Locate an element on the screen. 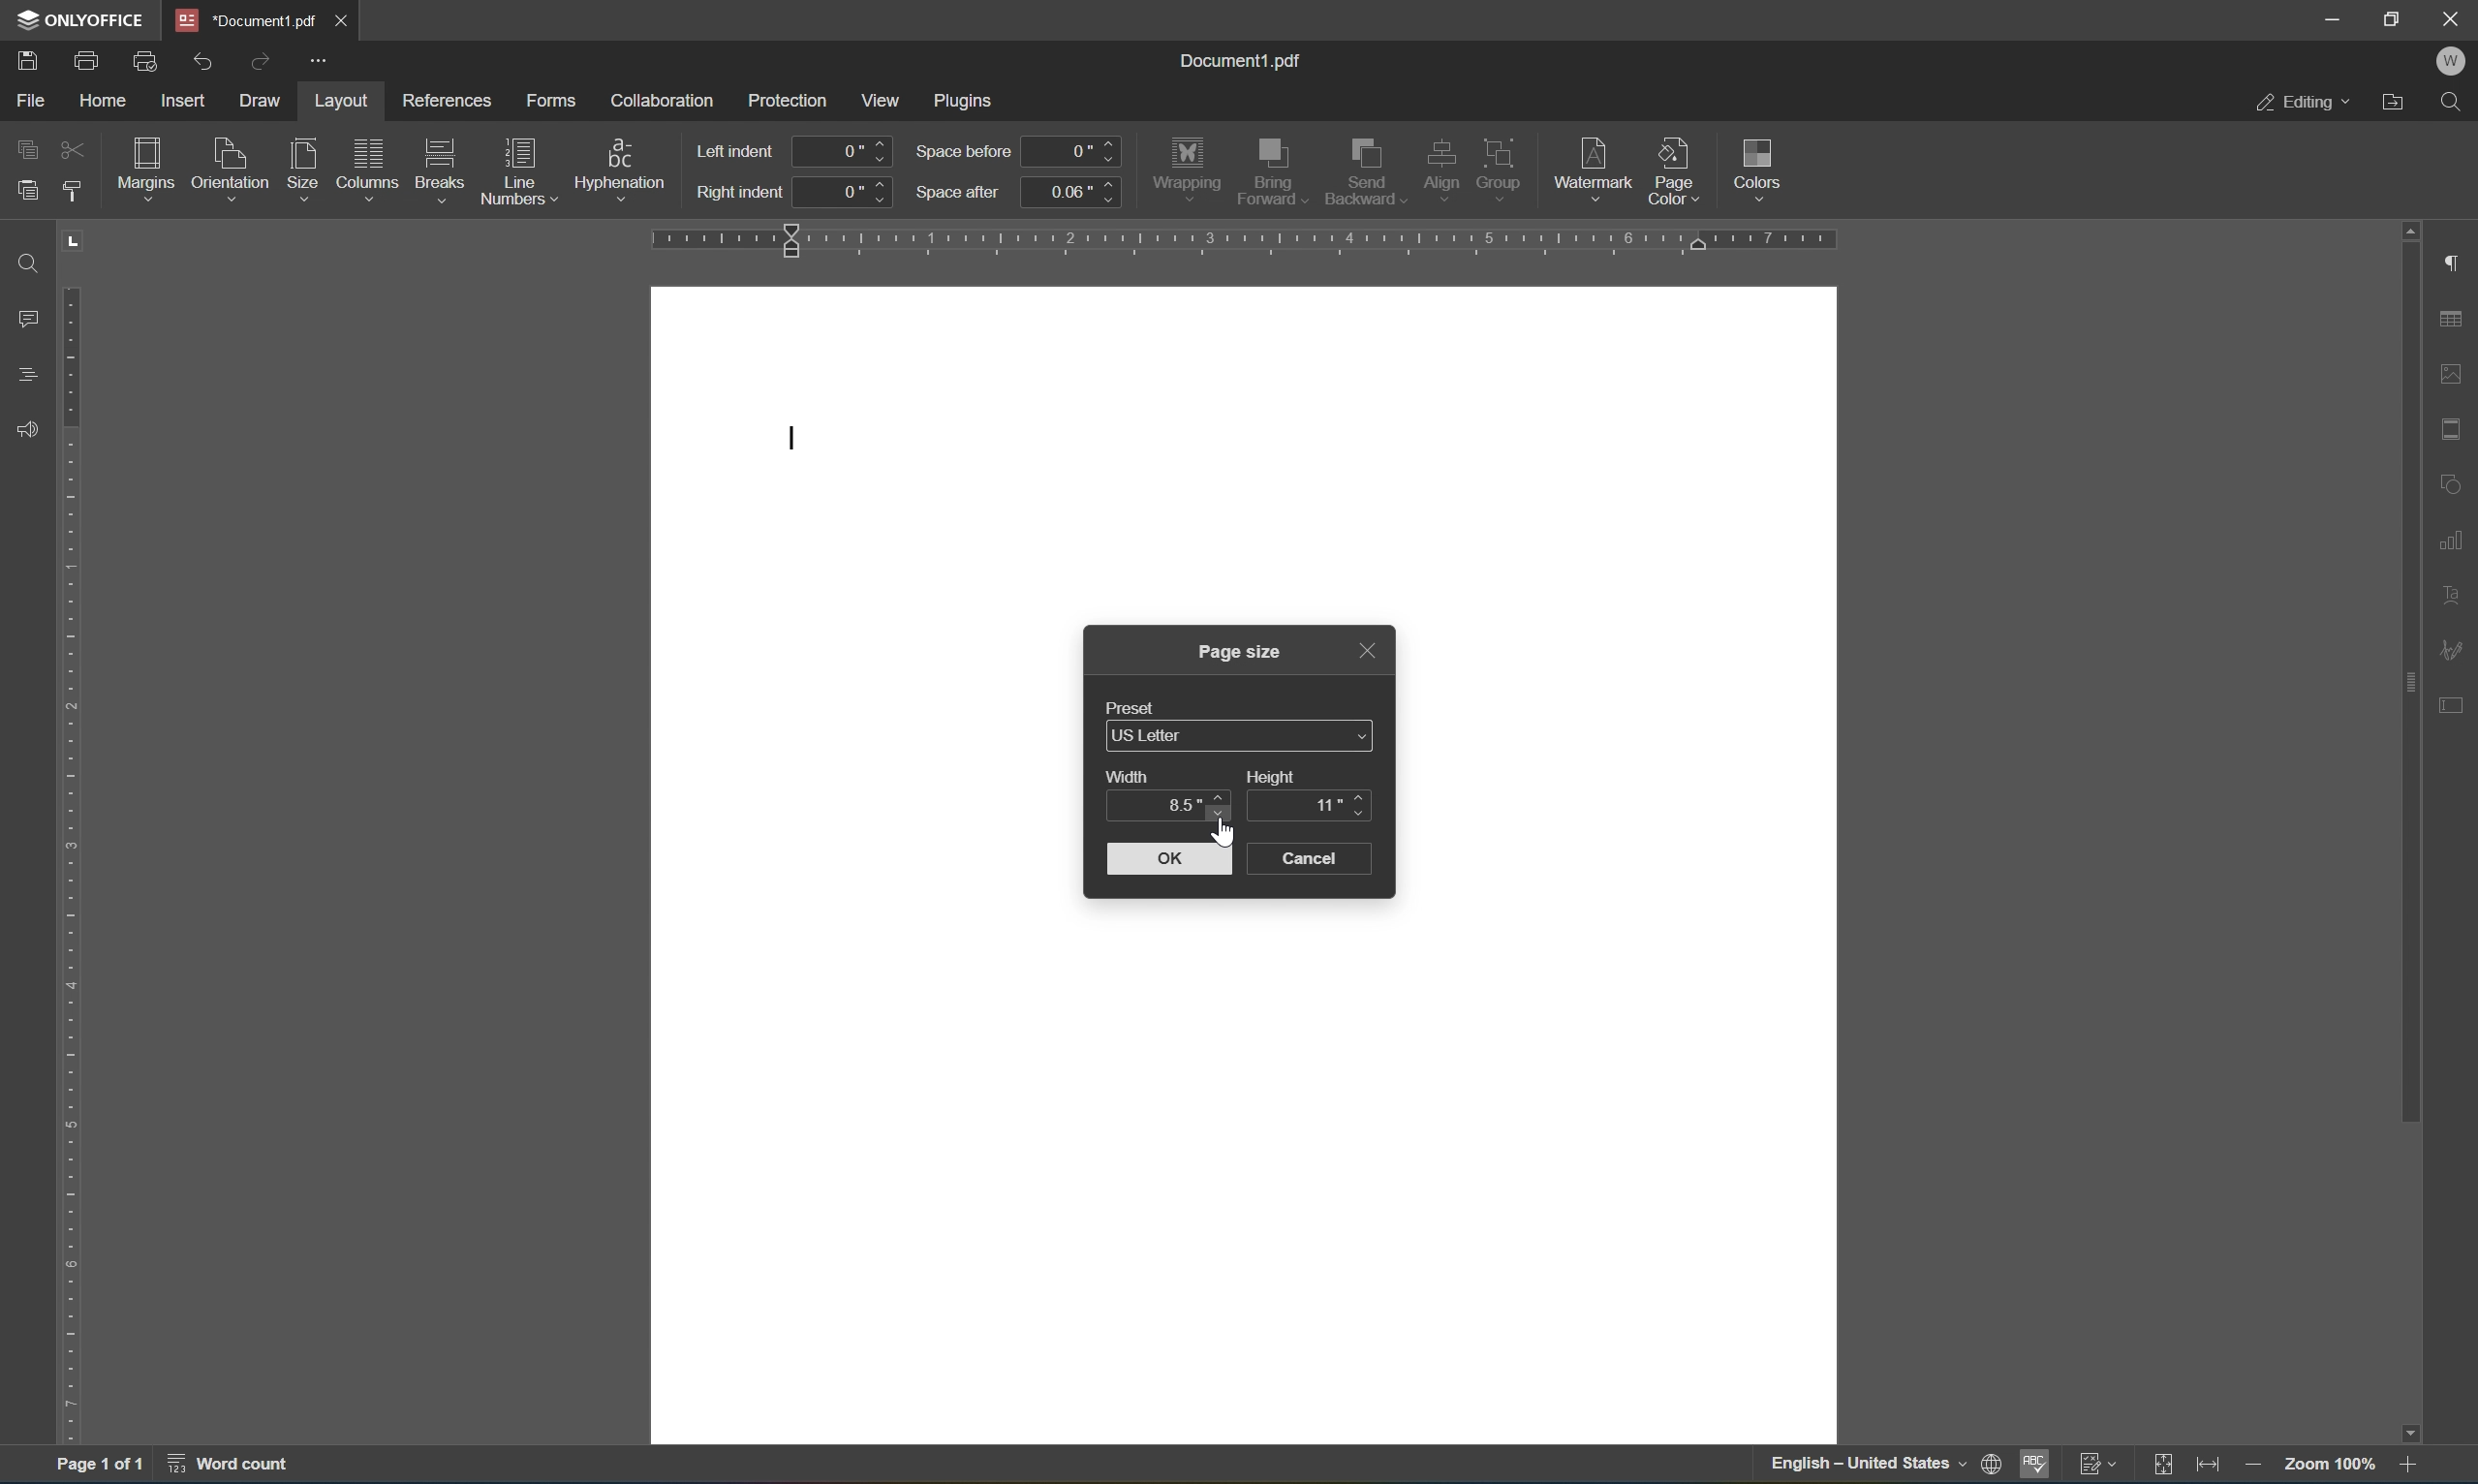 The image size is (2478, 1484). OK is located at coordinates (1169, 860).